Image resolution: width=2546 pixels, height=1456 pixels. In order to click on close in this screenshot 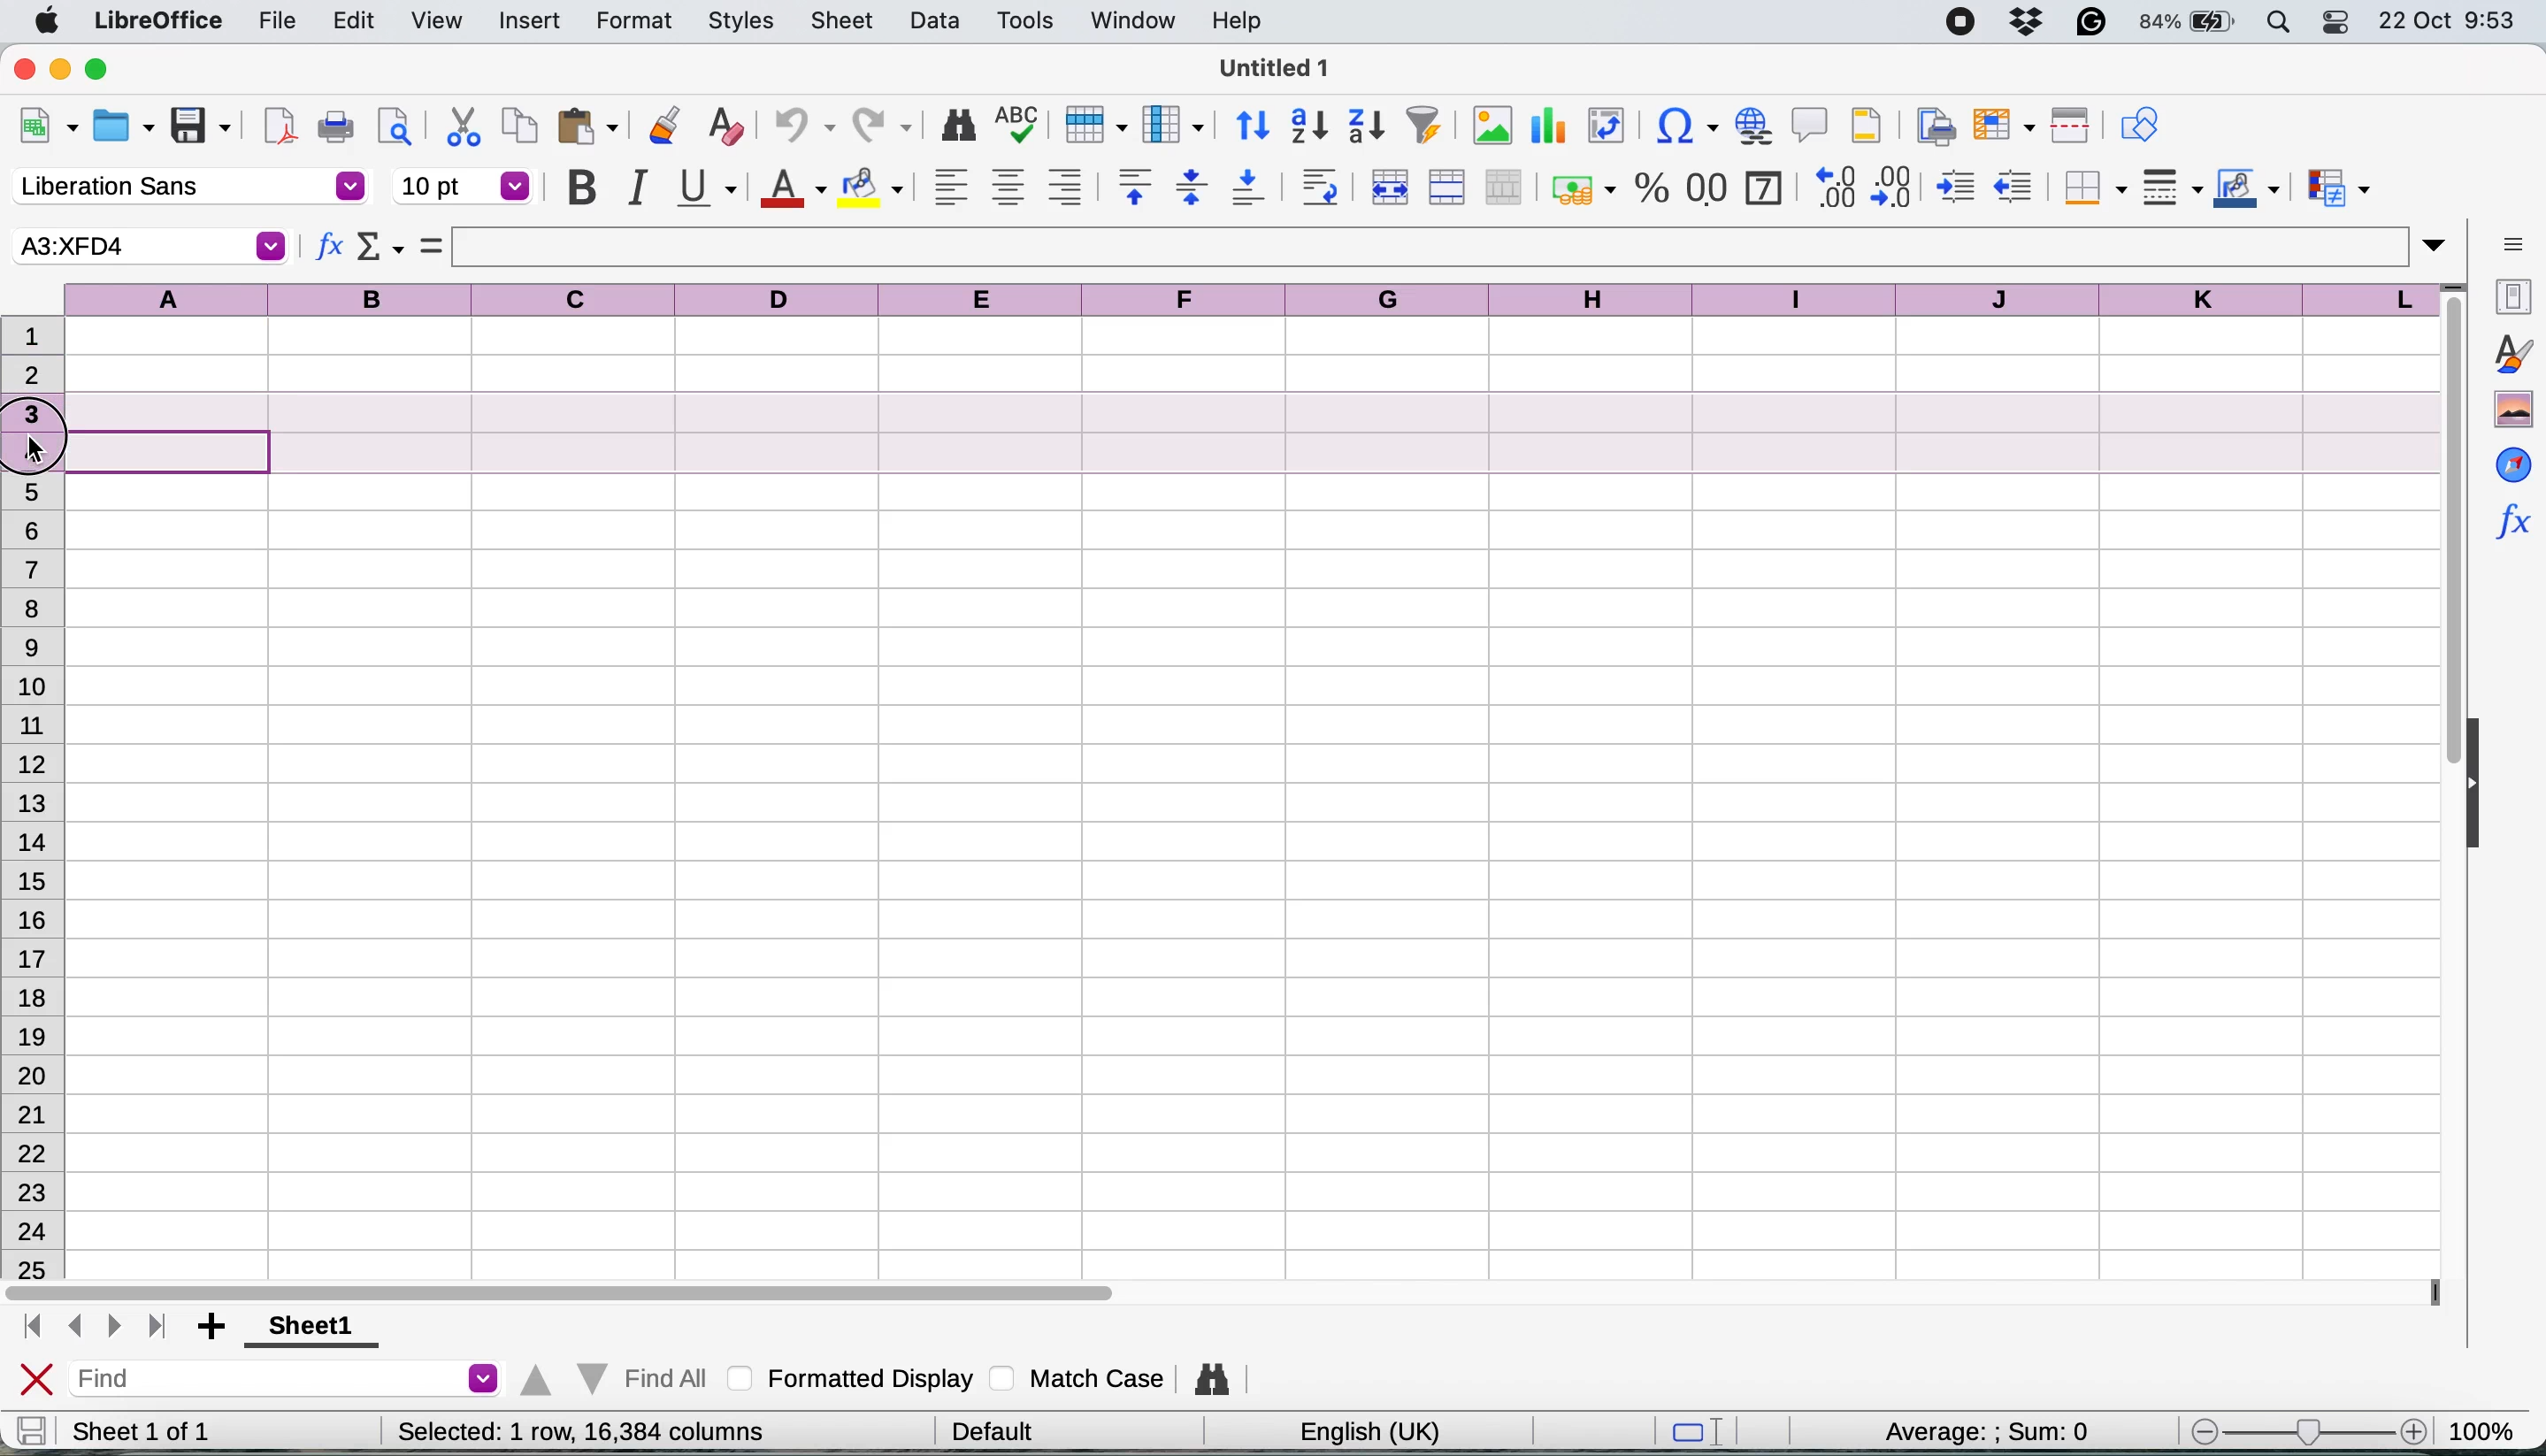, I will do `click(37, 1381)`.